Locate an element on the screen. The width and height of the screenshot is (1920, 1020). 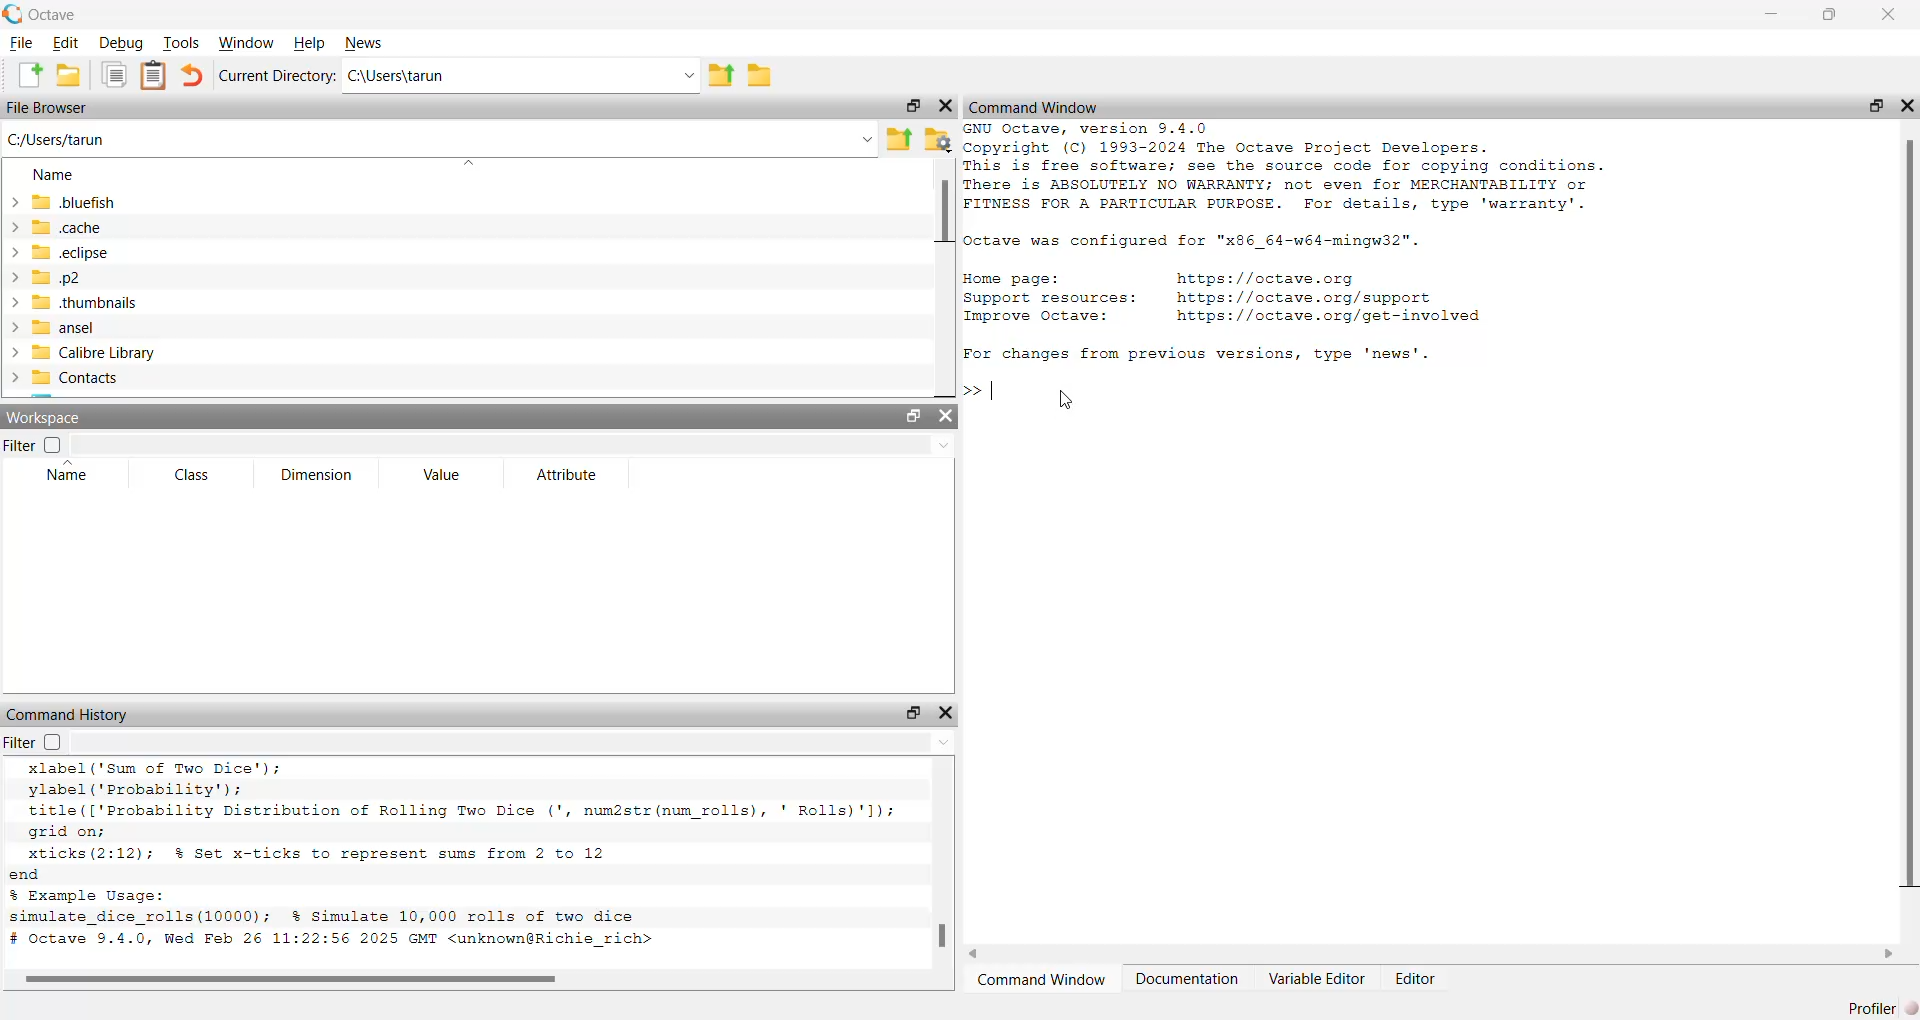
Help is located at coordinates (308, 42).